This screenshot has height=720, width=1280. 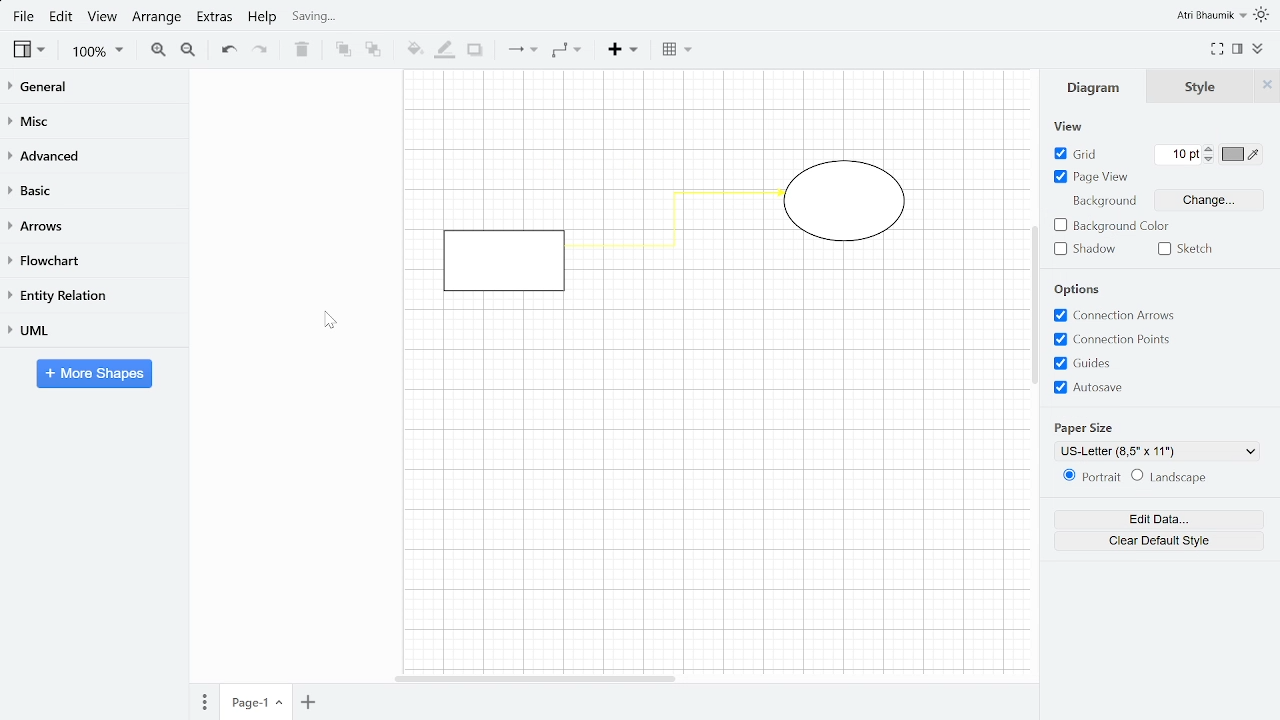 I want to click on Clear default style, so click(x=1156, y=541).